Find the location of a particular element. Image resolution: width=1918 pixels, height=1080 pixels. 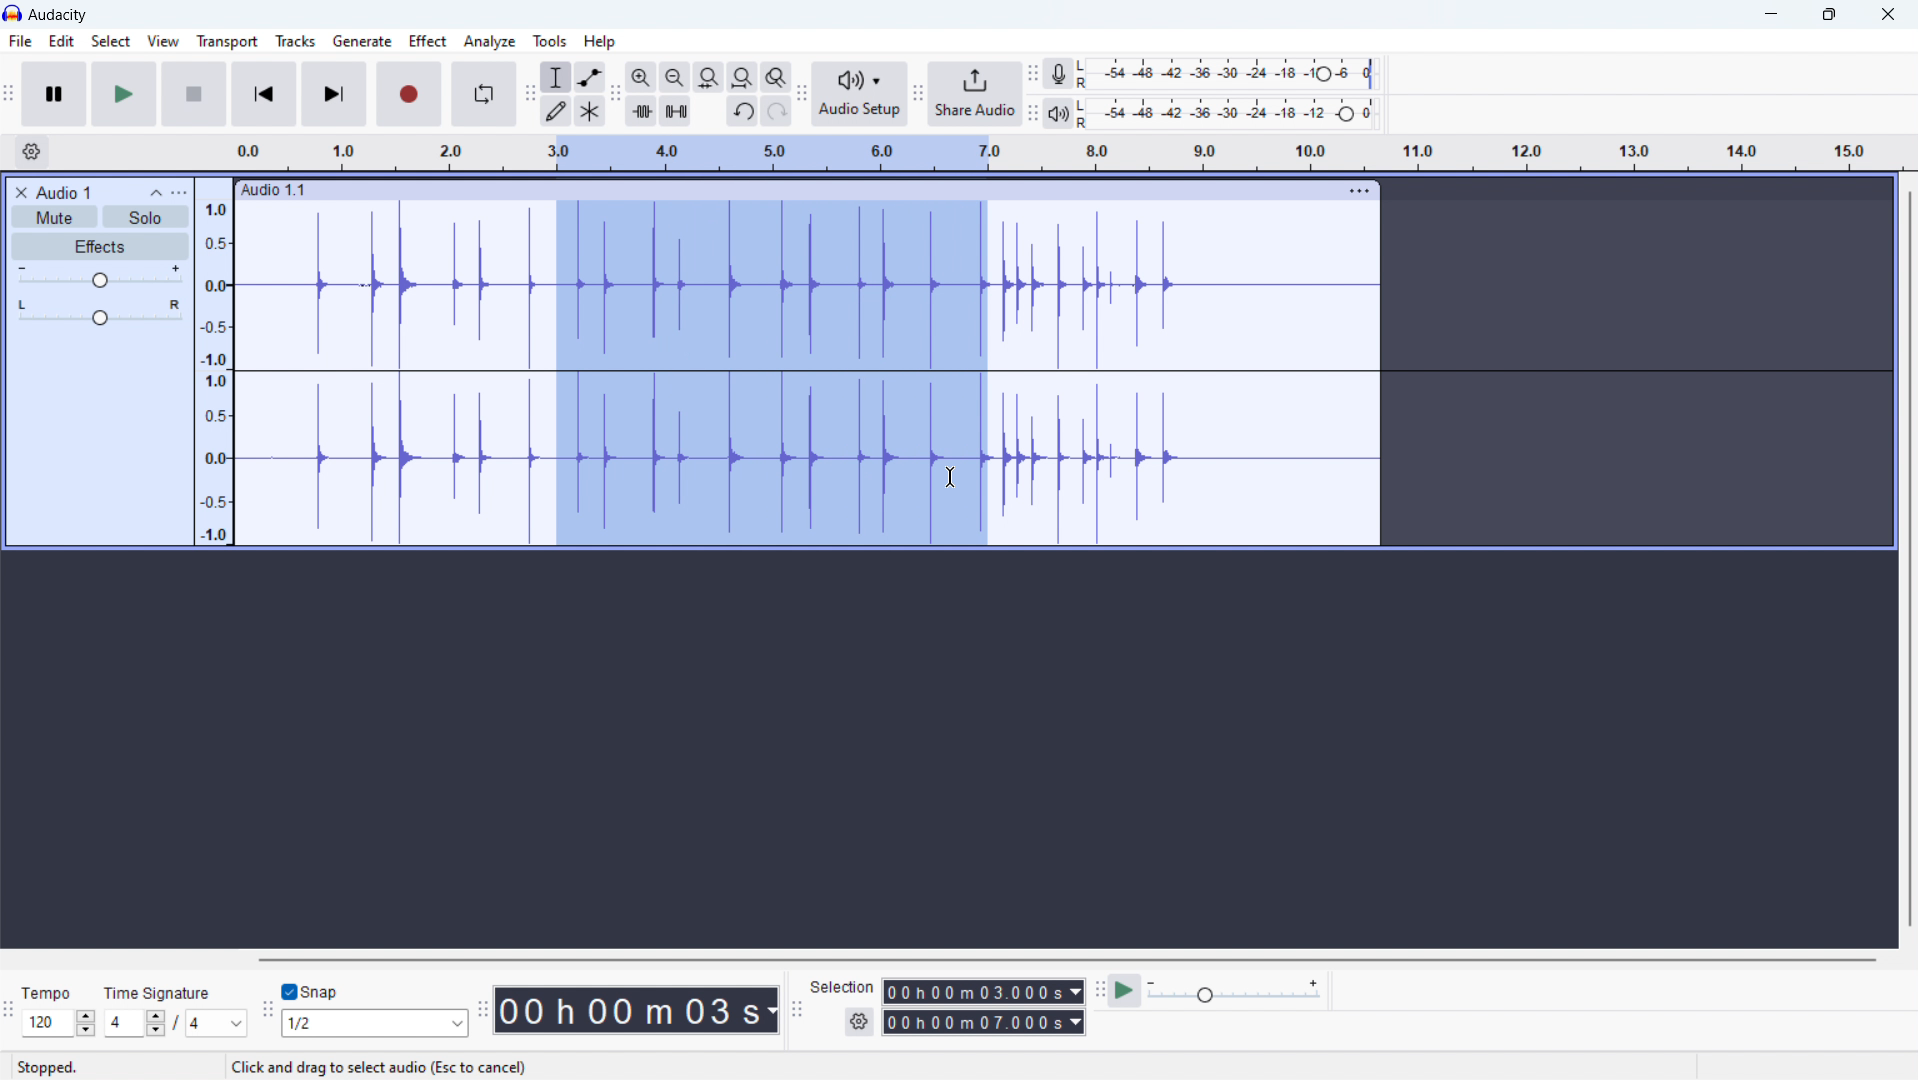

timeline is located at coordinates (1068, 153).